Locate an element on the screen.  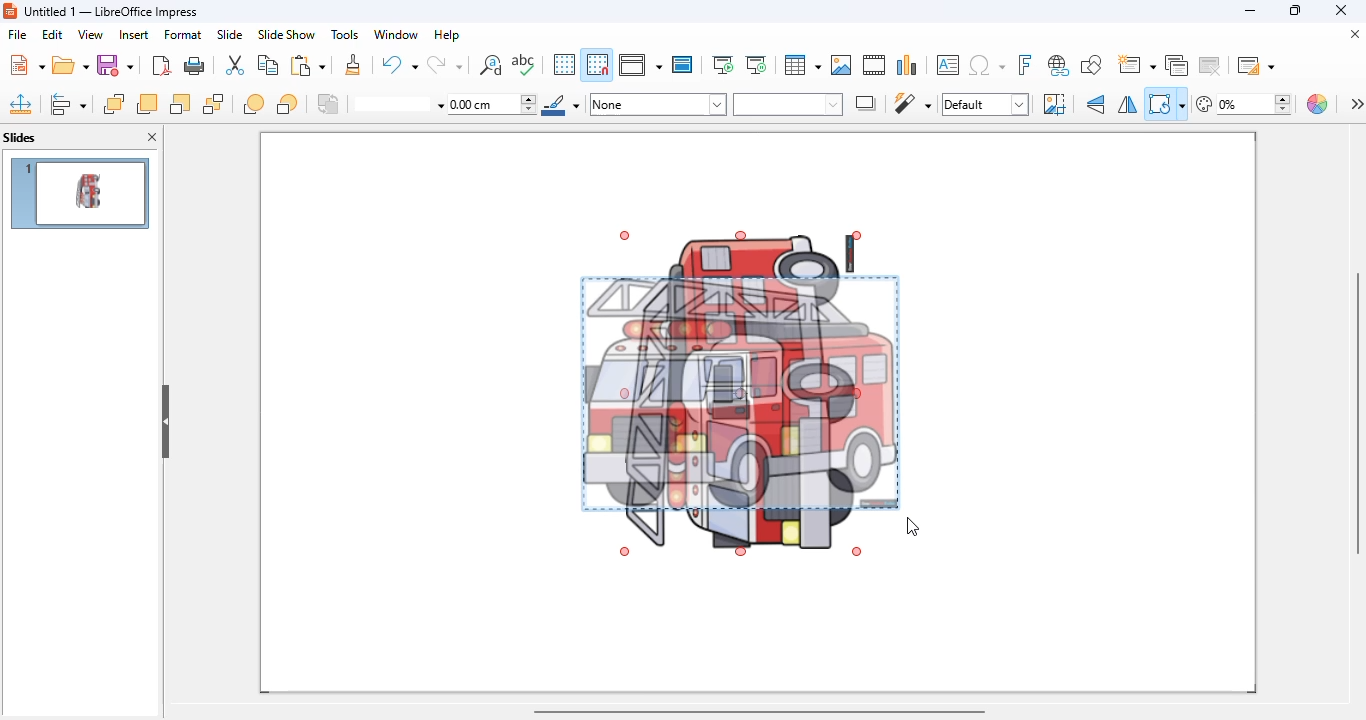
export directly as PDF is located at coordinates (161, 65).